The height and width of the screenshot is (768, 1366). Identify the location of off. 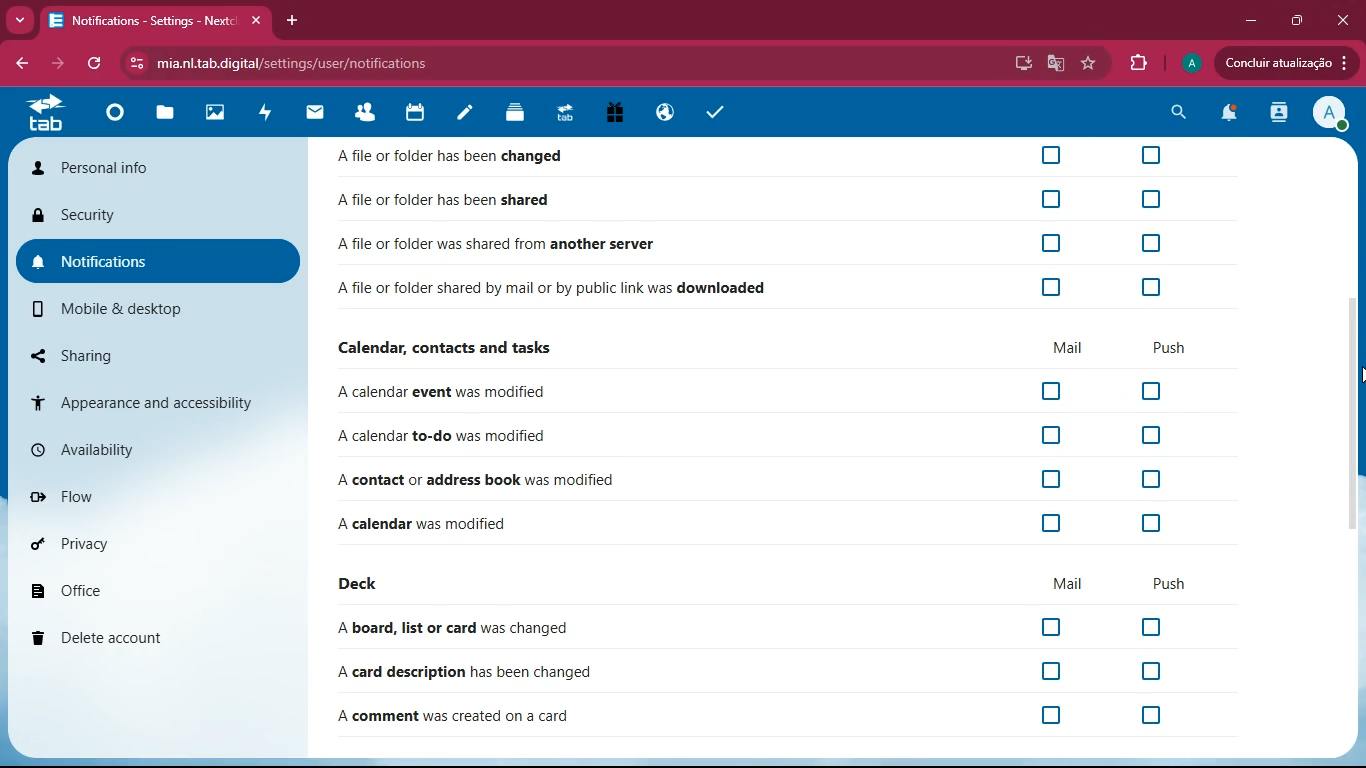
(1051, 153).